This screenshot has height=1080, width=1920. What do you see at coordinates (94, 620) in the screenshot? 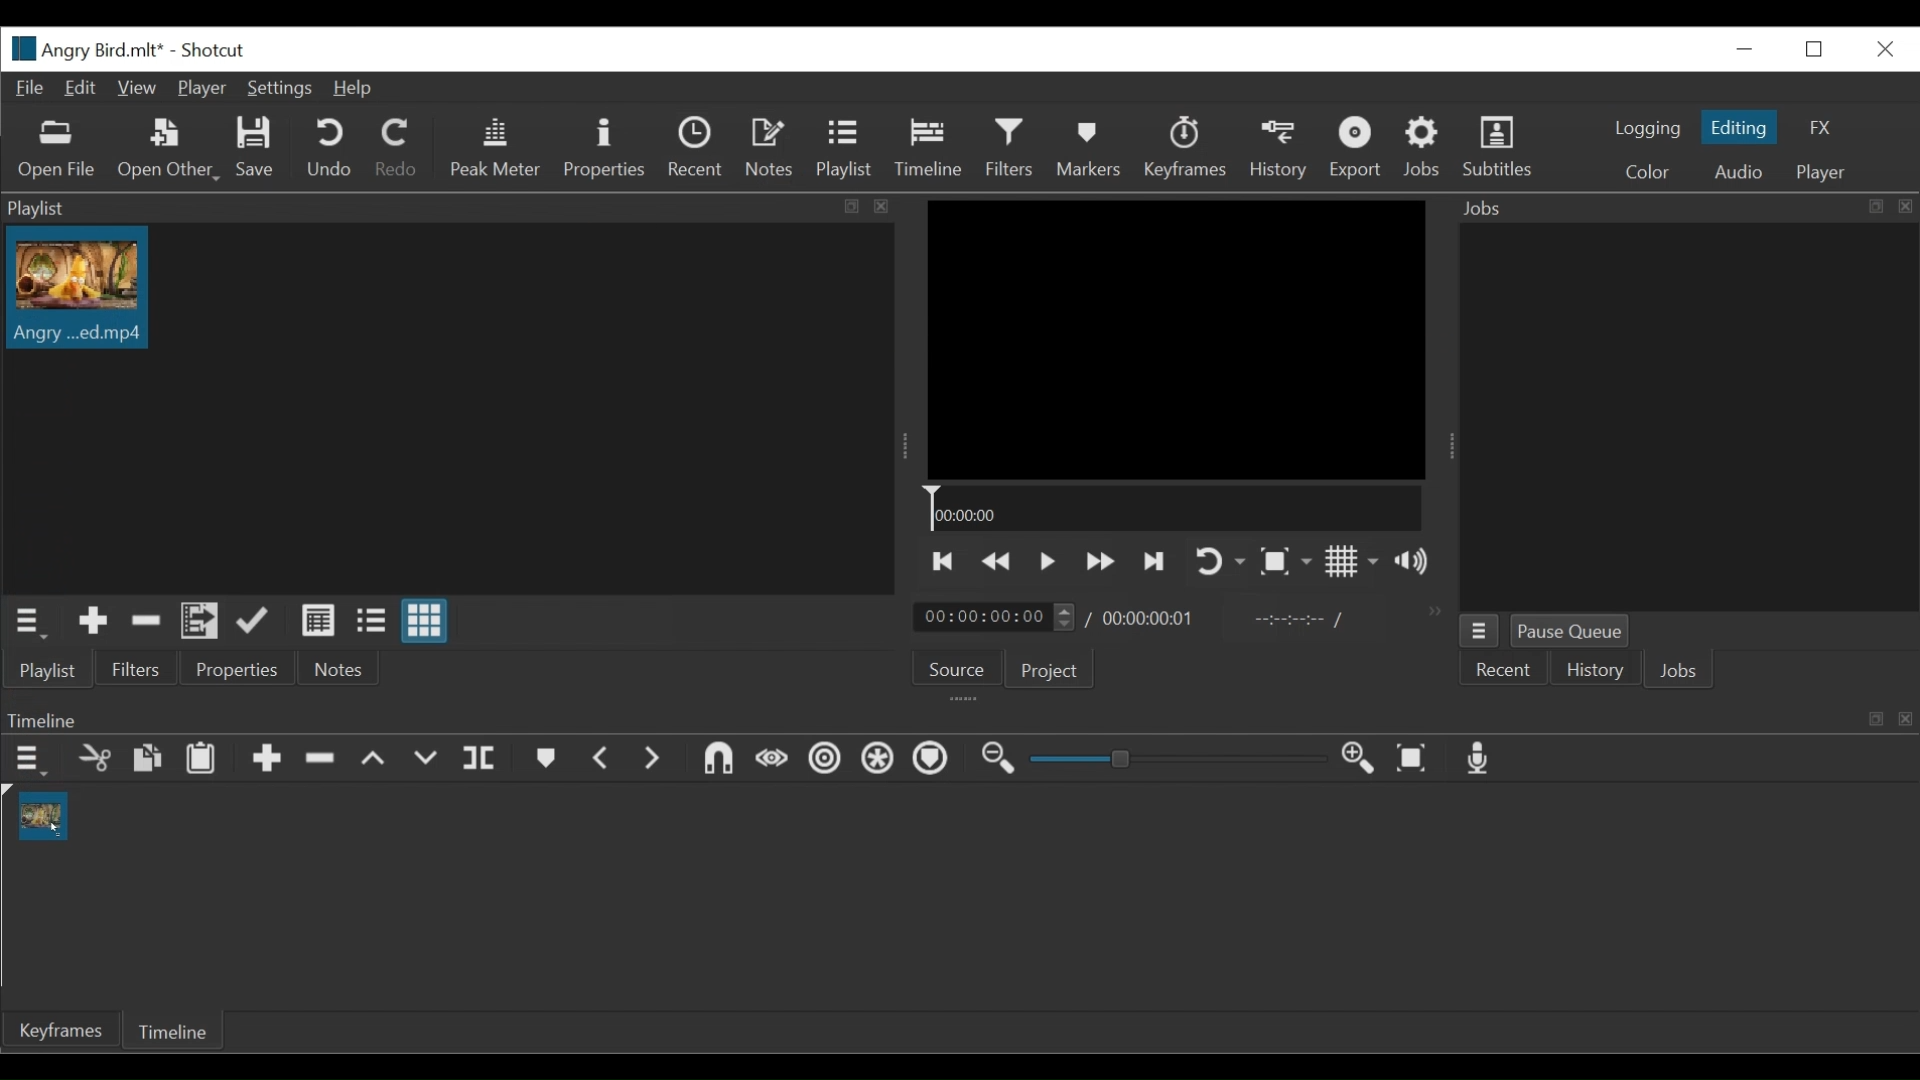
I see `Add the Source to the playlist` at bounding box center [94, 620].